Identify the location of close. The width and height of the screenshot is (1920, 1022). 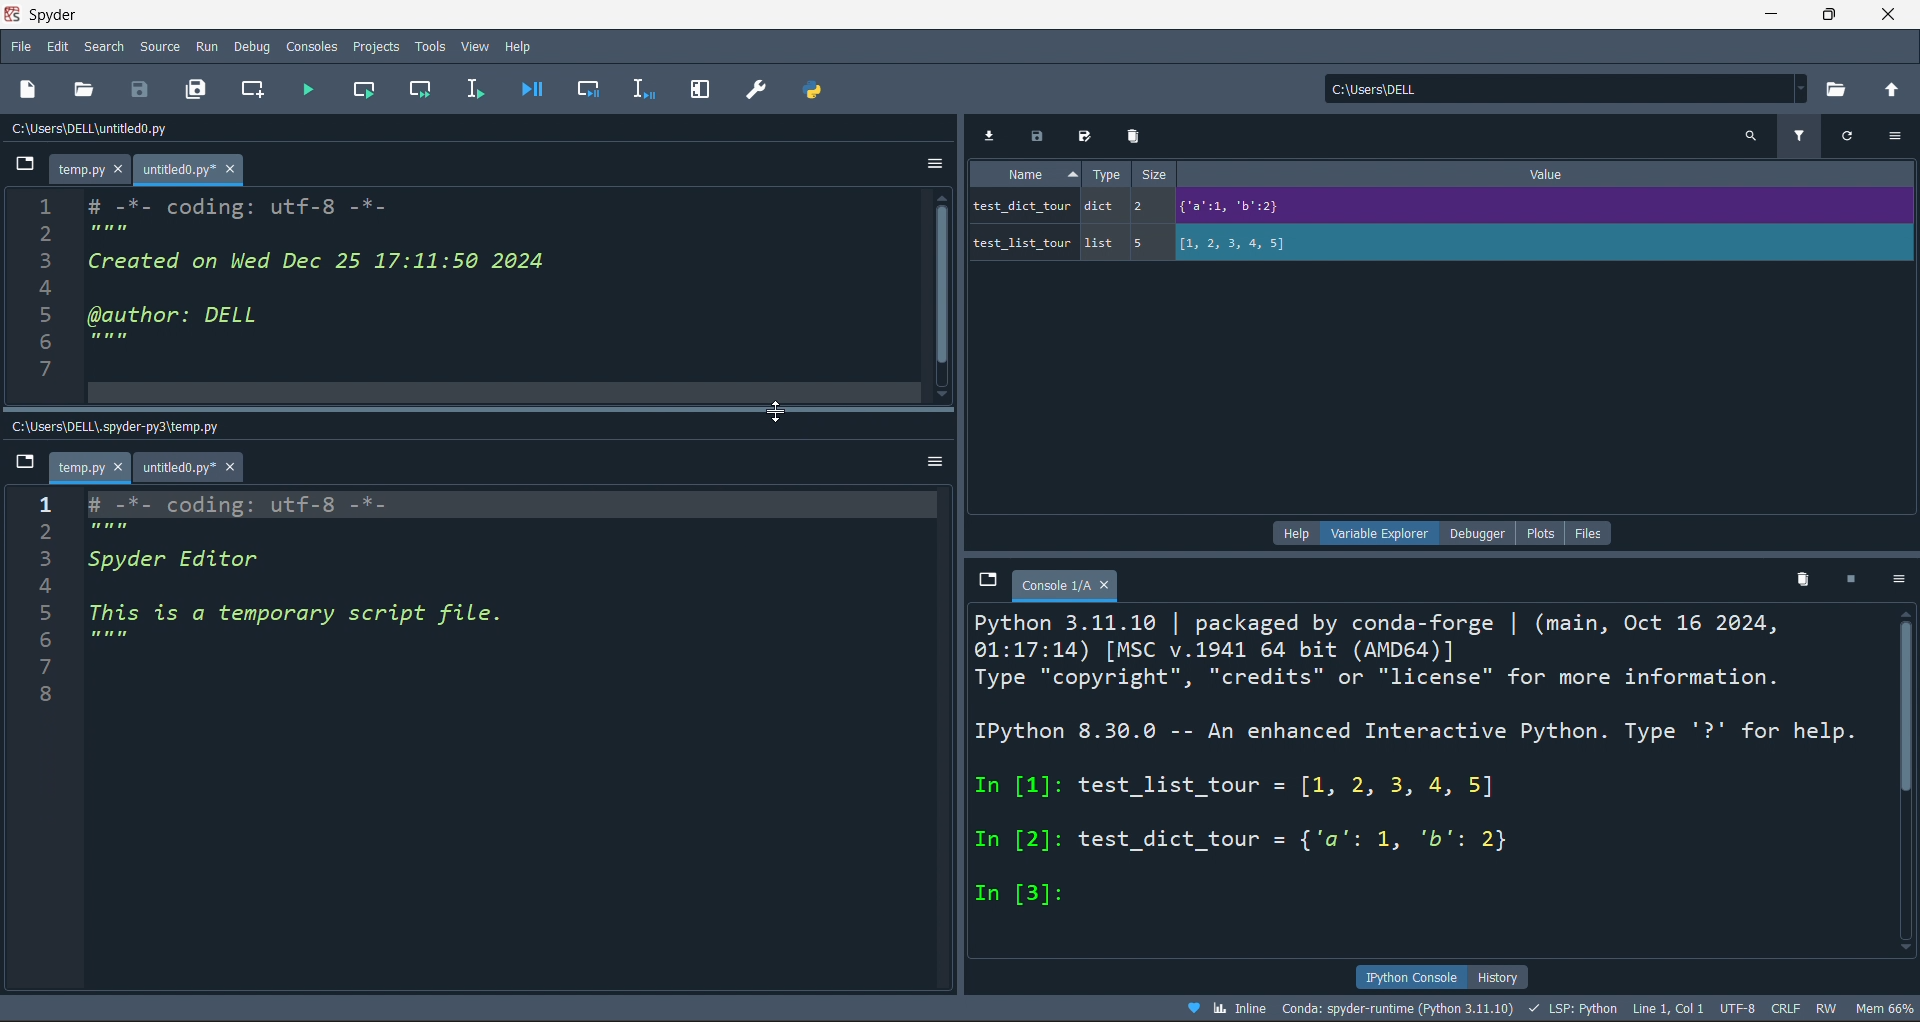
(1892, 15).